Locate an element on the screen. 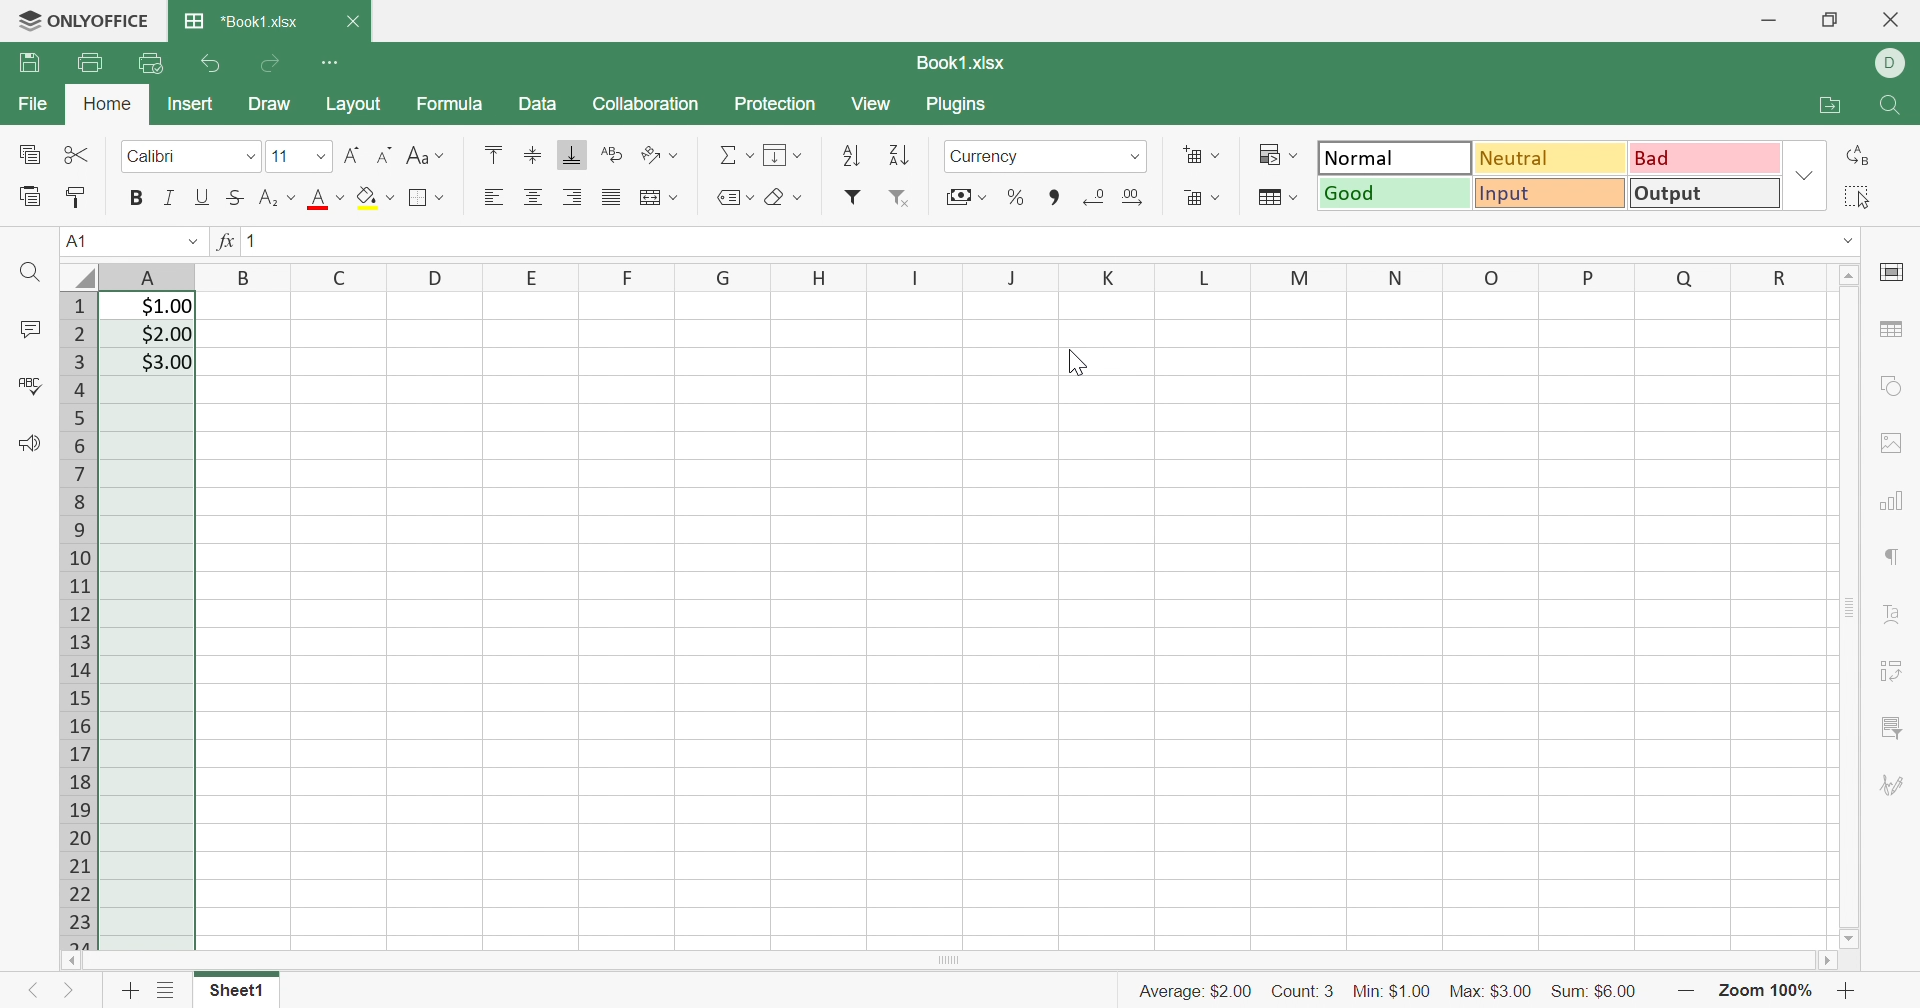  Scroll left is located at coordinates (71, 961).